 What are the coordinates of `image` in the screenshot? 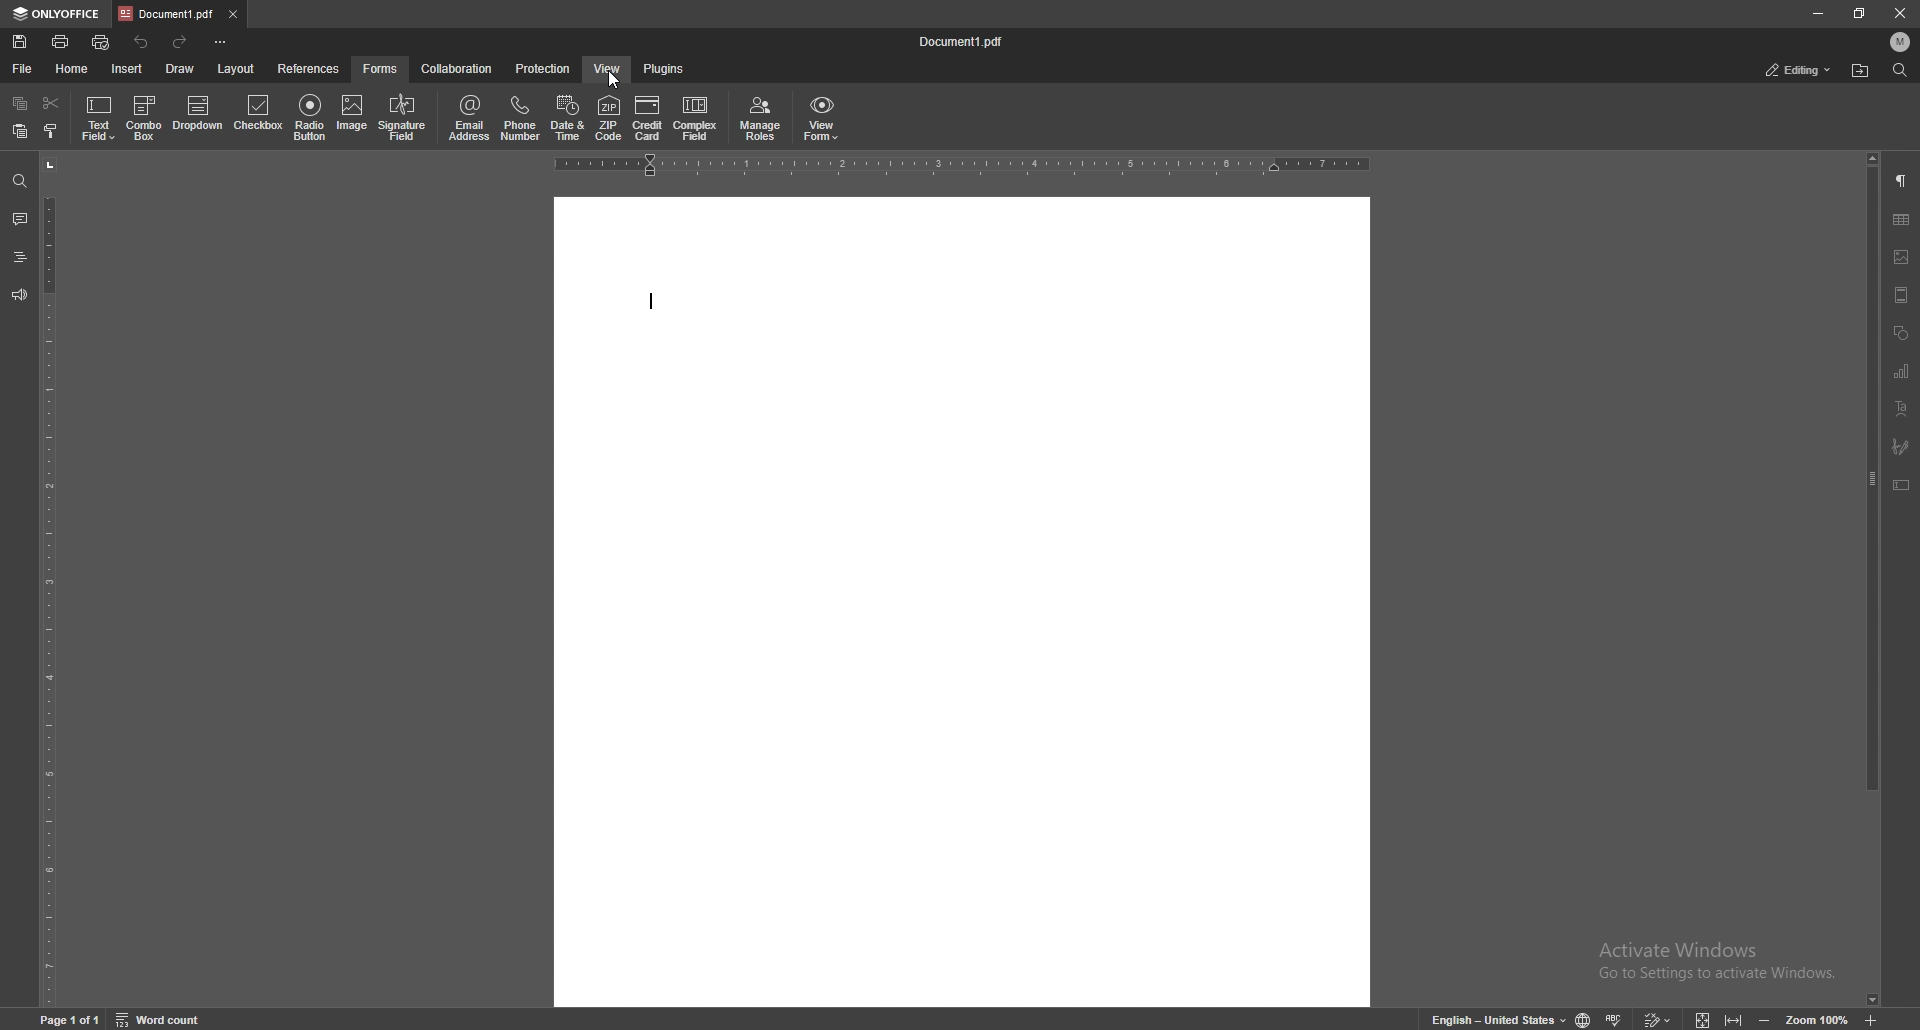 It's located at (354, 117).